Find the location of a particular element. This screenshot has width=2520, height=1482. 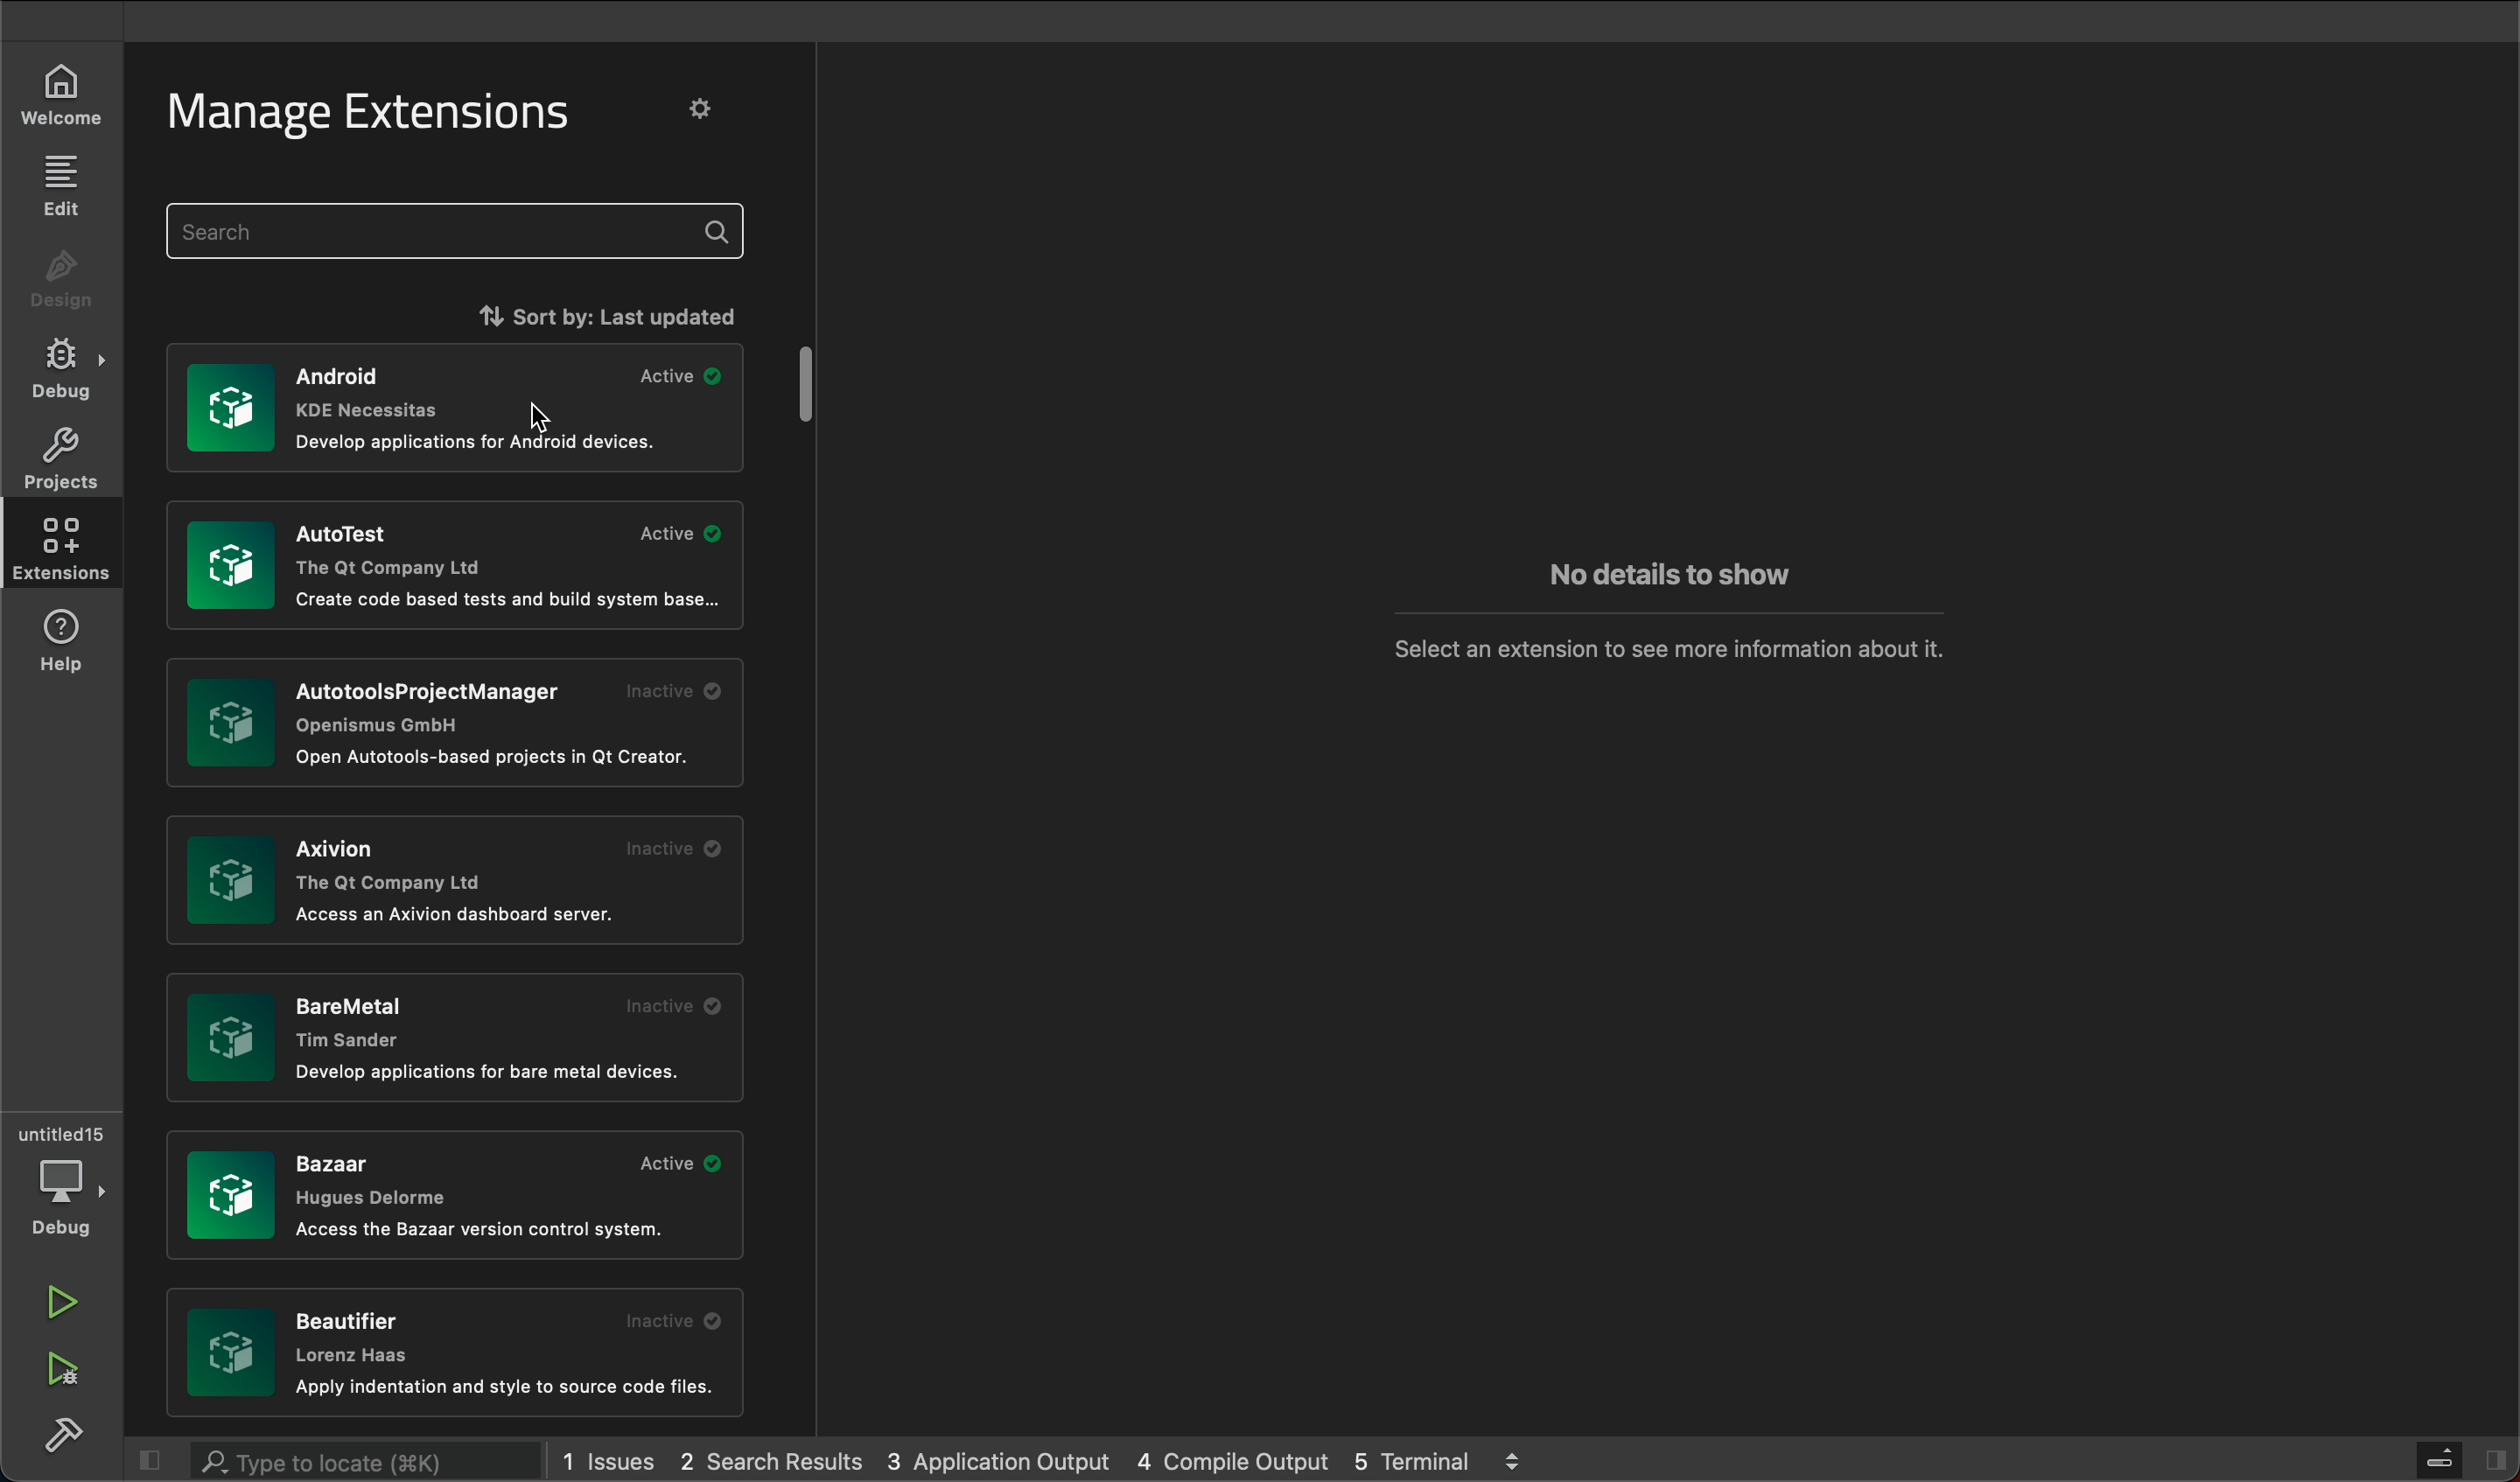

extensions list is located at coordinates (452, 1033).